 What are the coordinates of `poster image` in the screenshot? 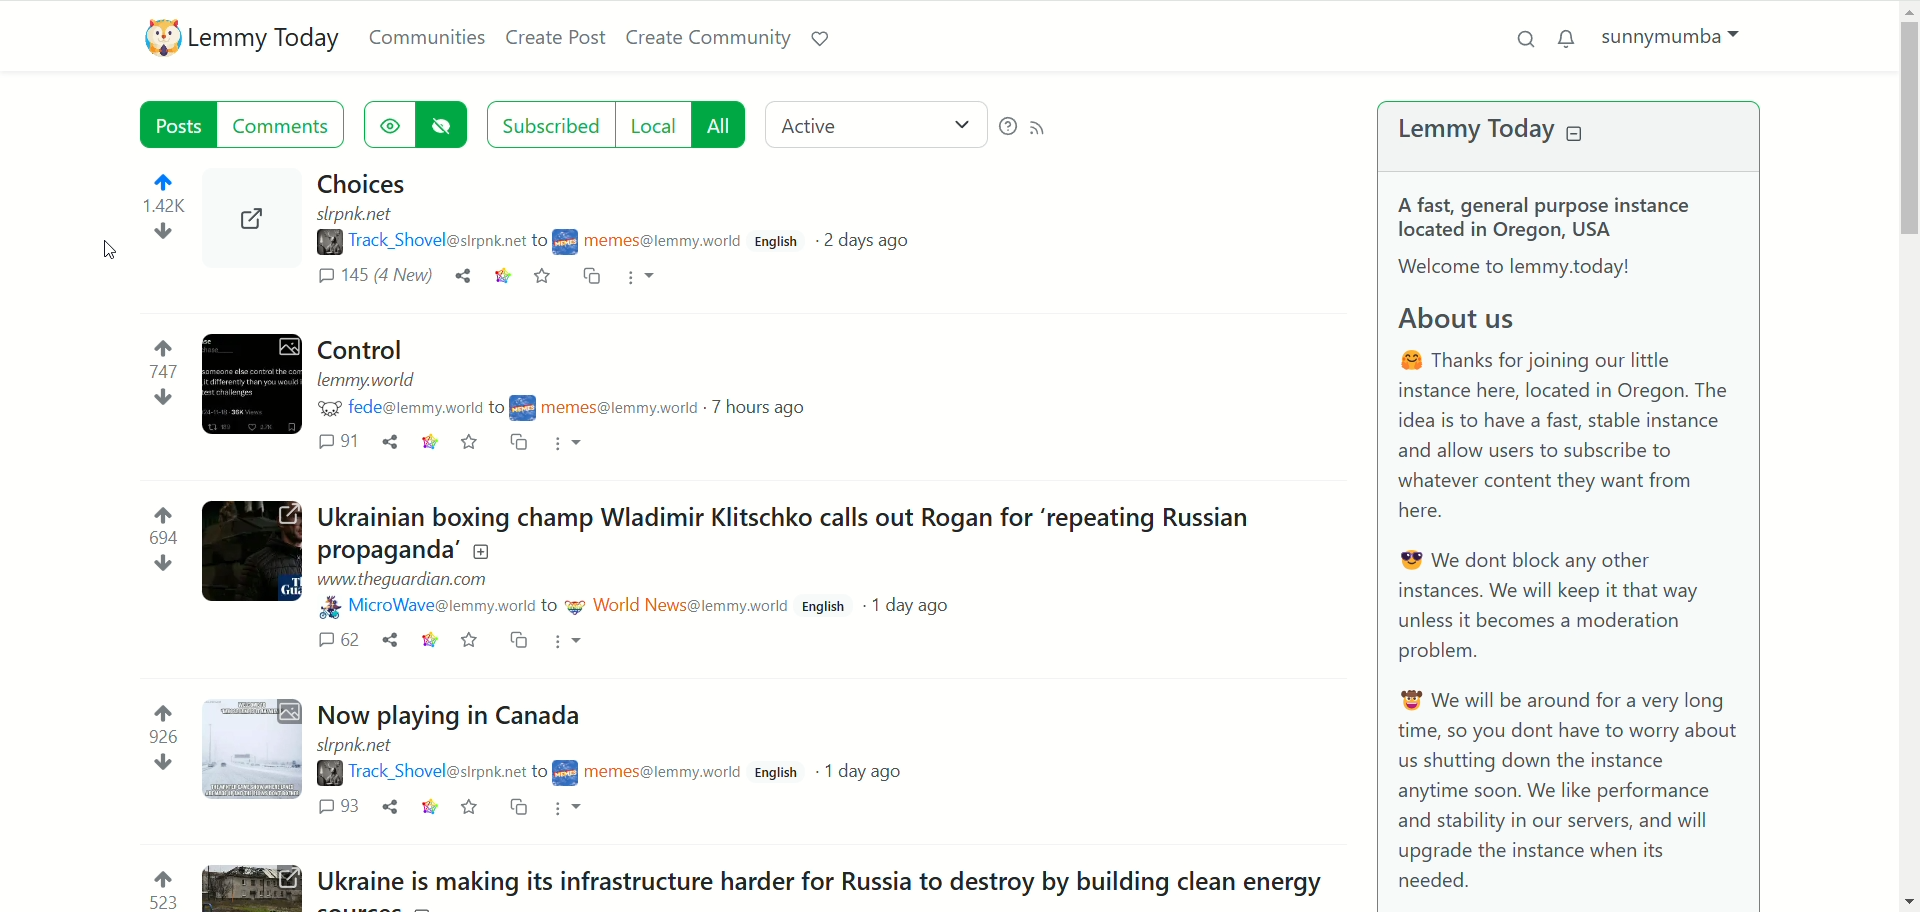 It's located at (526, 408).